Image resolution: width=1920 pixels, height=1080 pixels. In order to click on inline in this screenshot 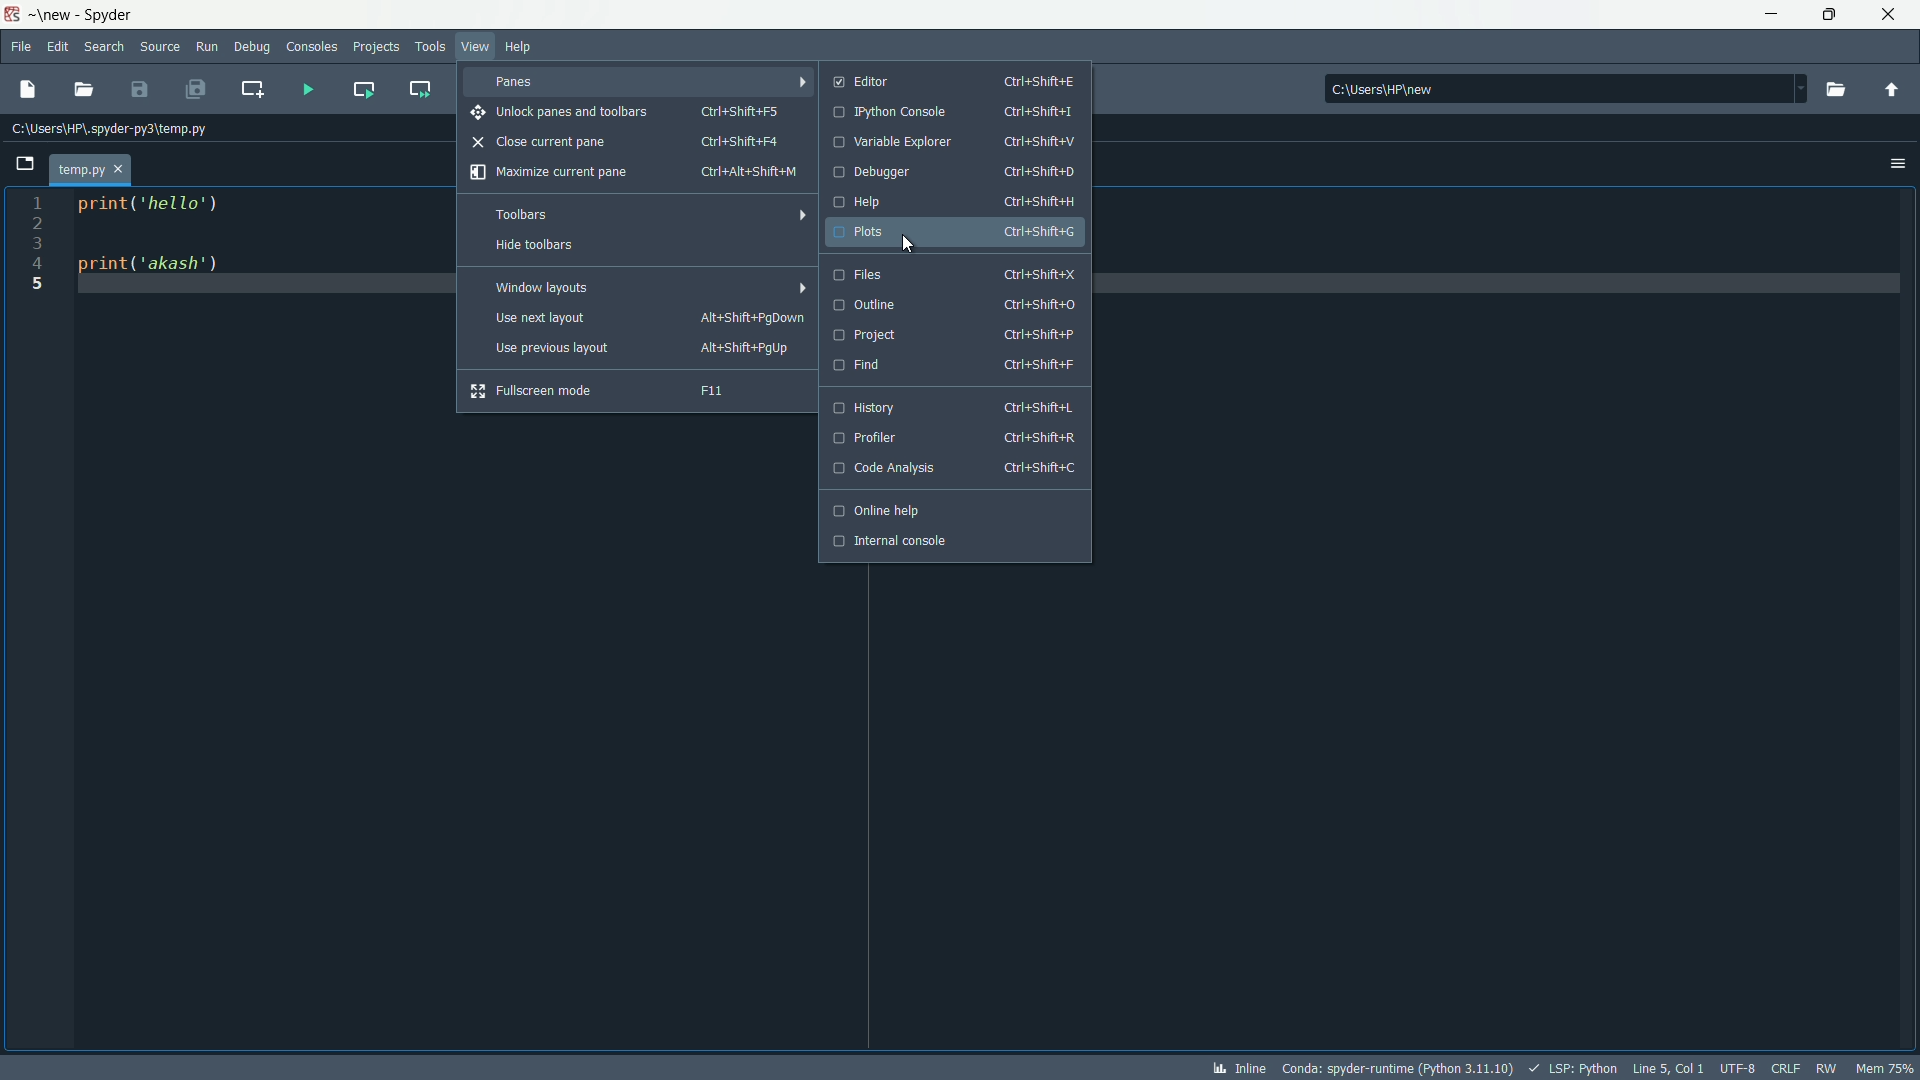, I will do `click(1236, 1069)`.